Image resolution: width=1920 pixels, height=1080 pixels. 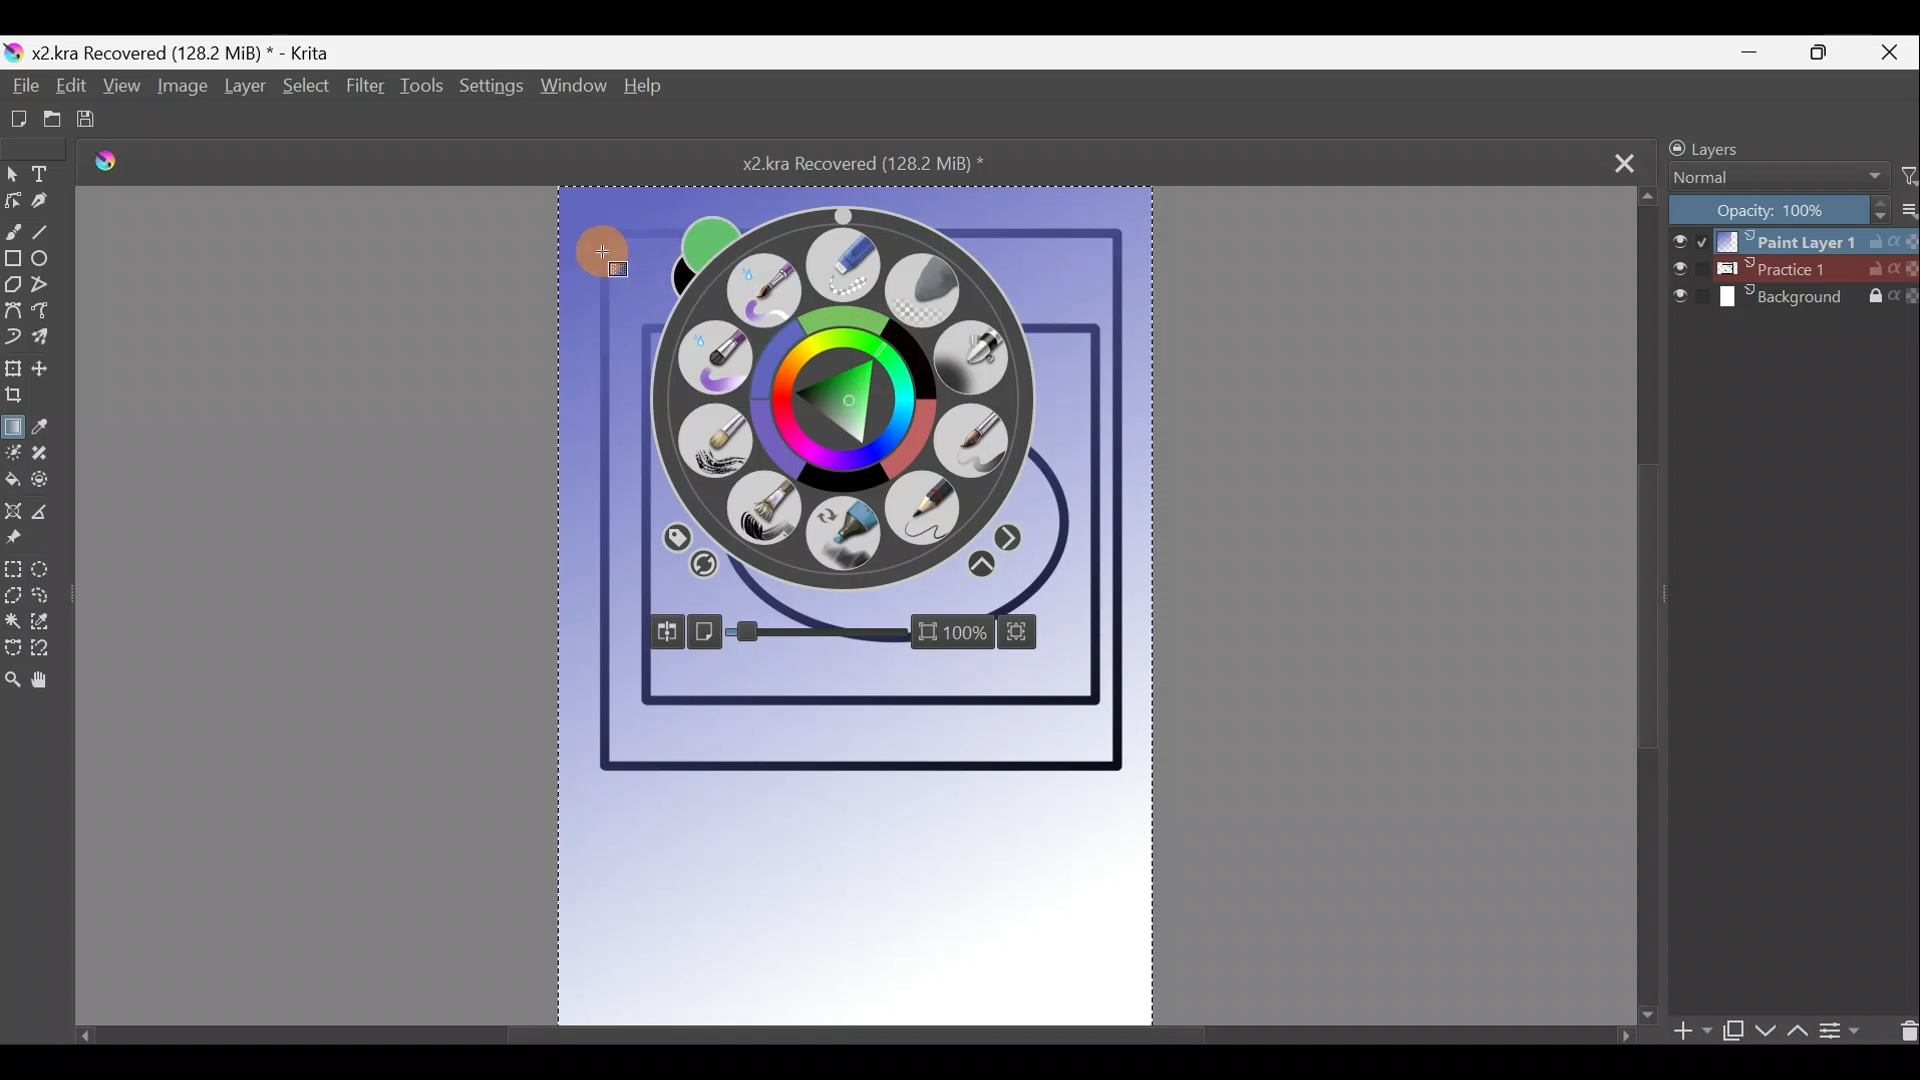 I want to click on Rectangular selection tool, so click(x=12, y=572).